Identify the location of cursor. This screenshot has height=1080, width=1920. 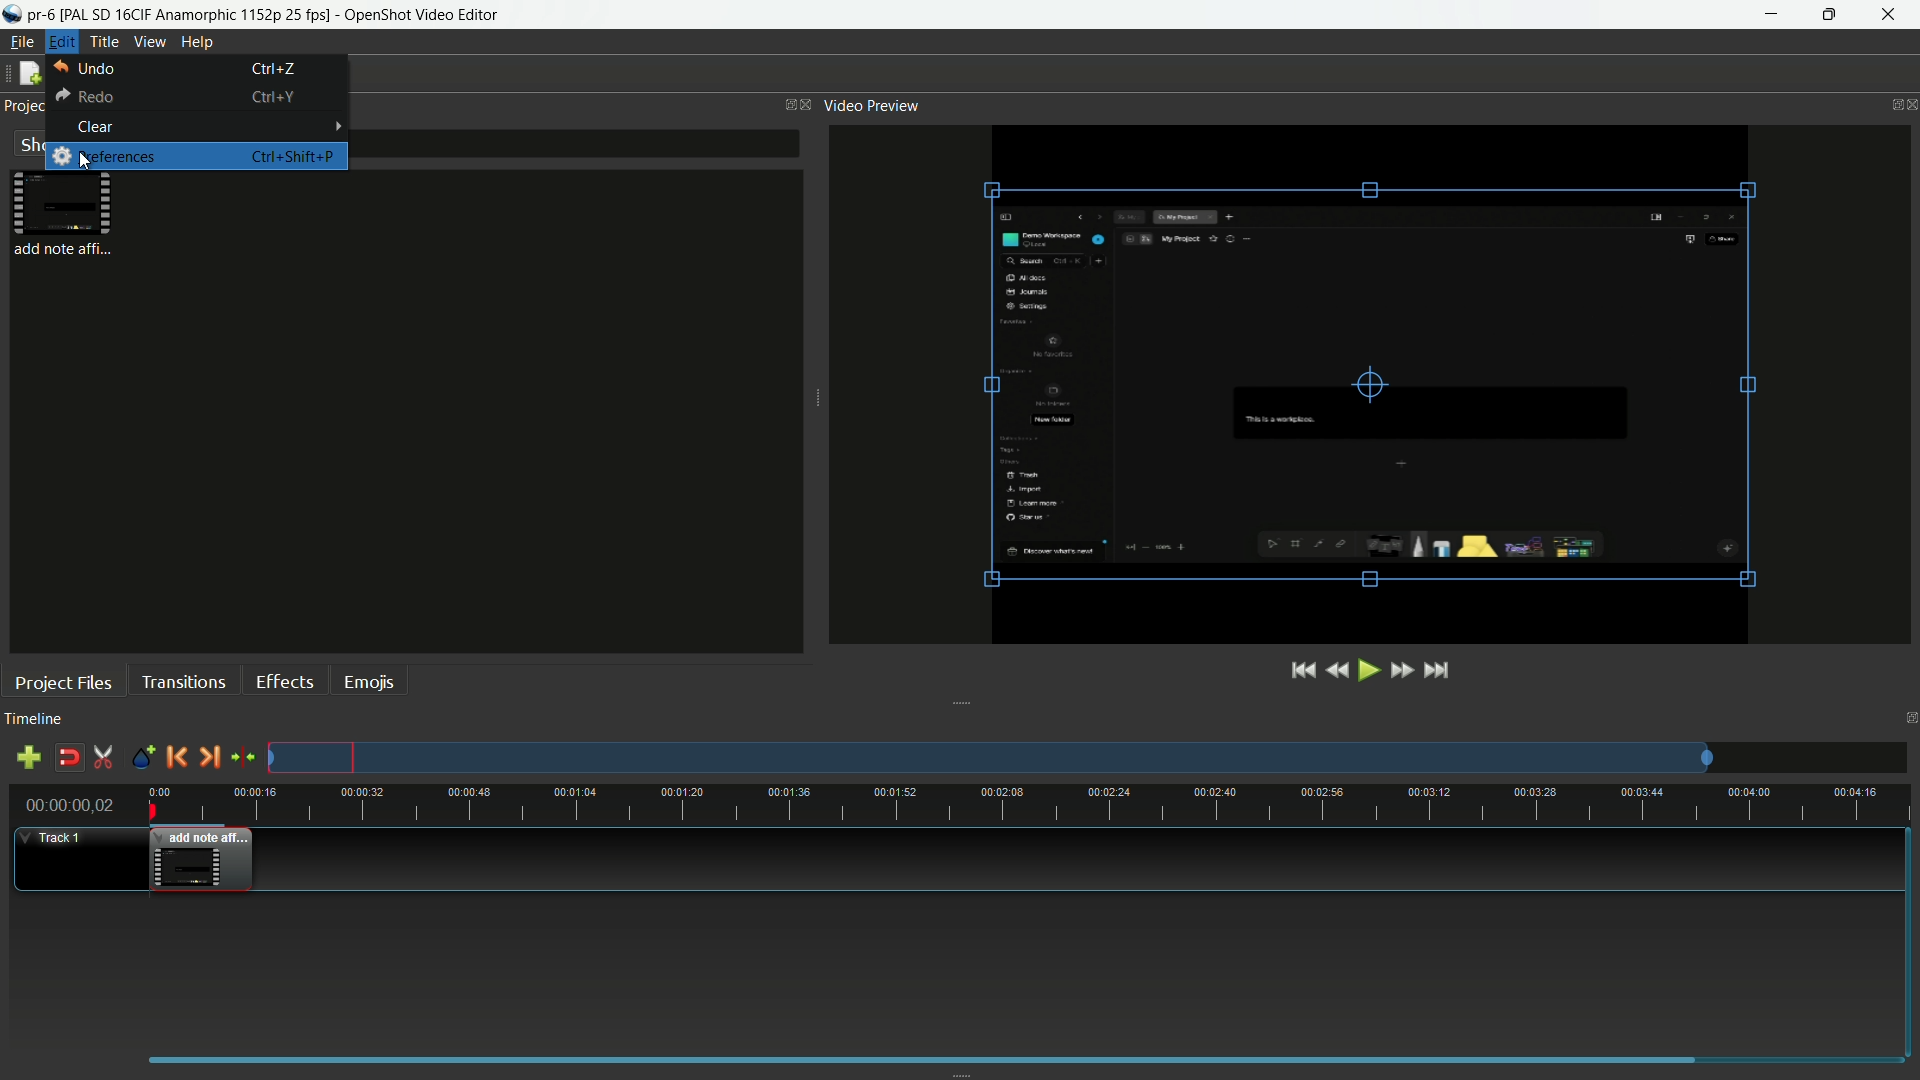
(81, 159).